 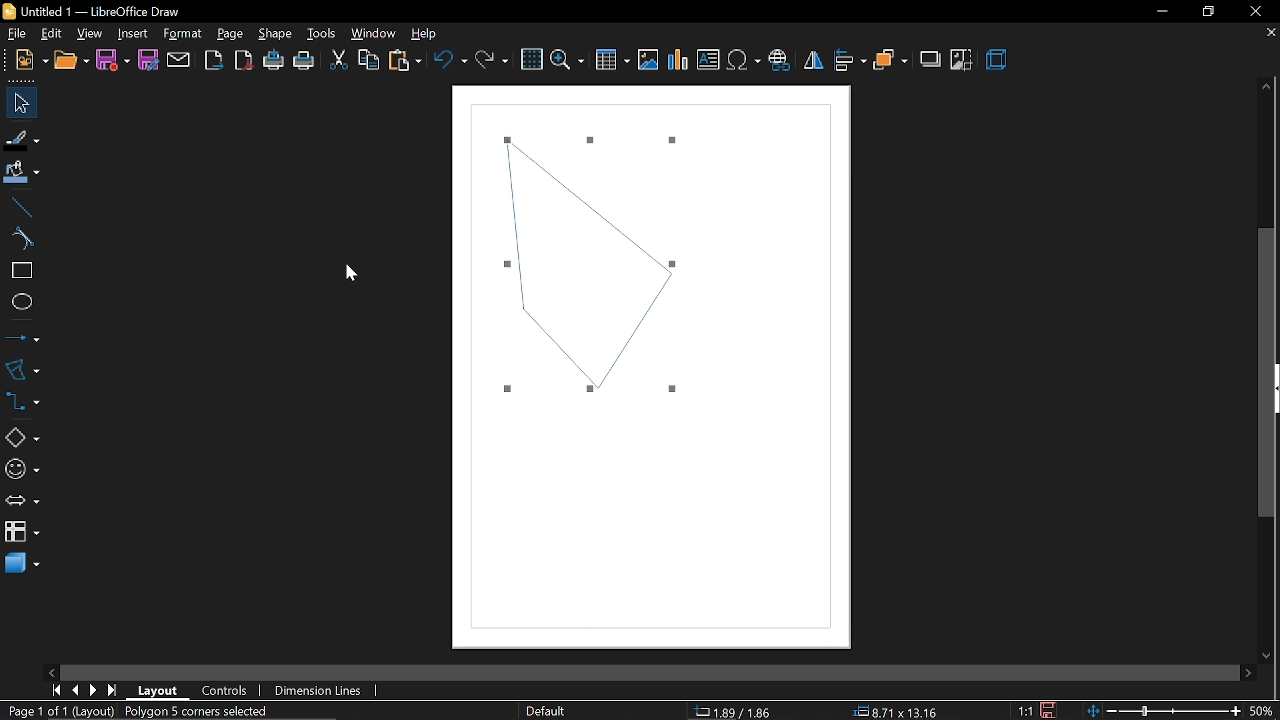 What do you see at coordinates (849, 59) in the screenshot?
I see `align` at bounding box center [849, 59].